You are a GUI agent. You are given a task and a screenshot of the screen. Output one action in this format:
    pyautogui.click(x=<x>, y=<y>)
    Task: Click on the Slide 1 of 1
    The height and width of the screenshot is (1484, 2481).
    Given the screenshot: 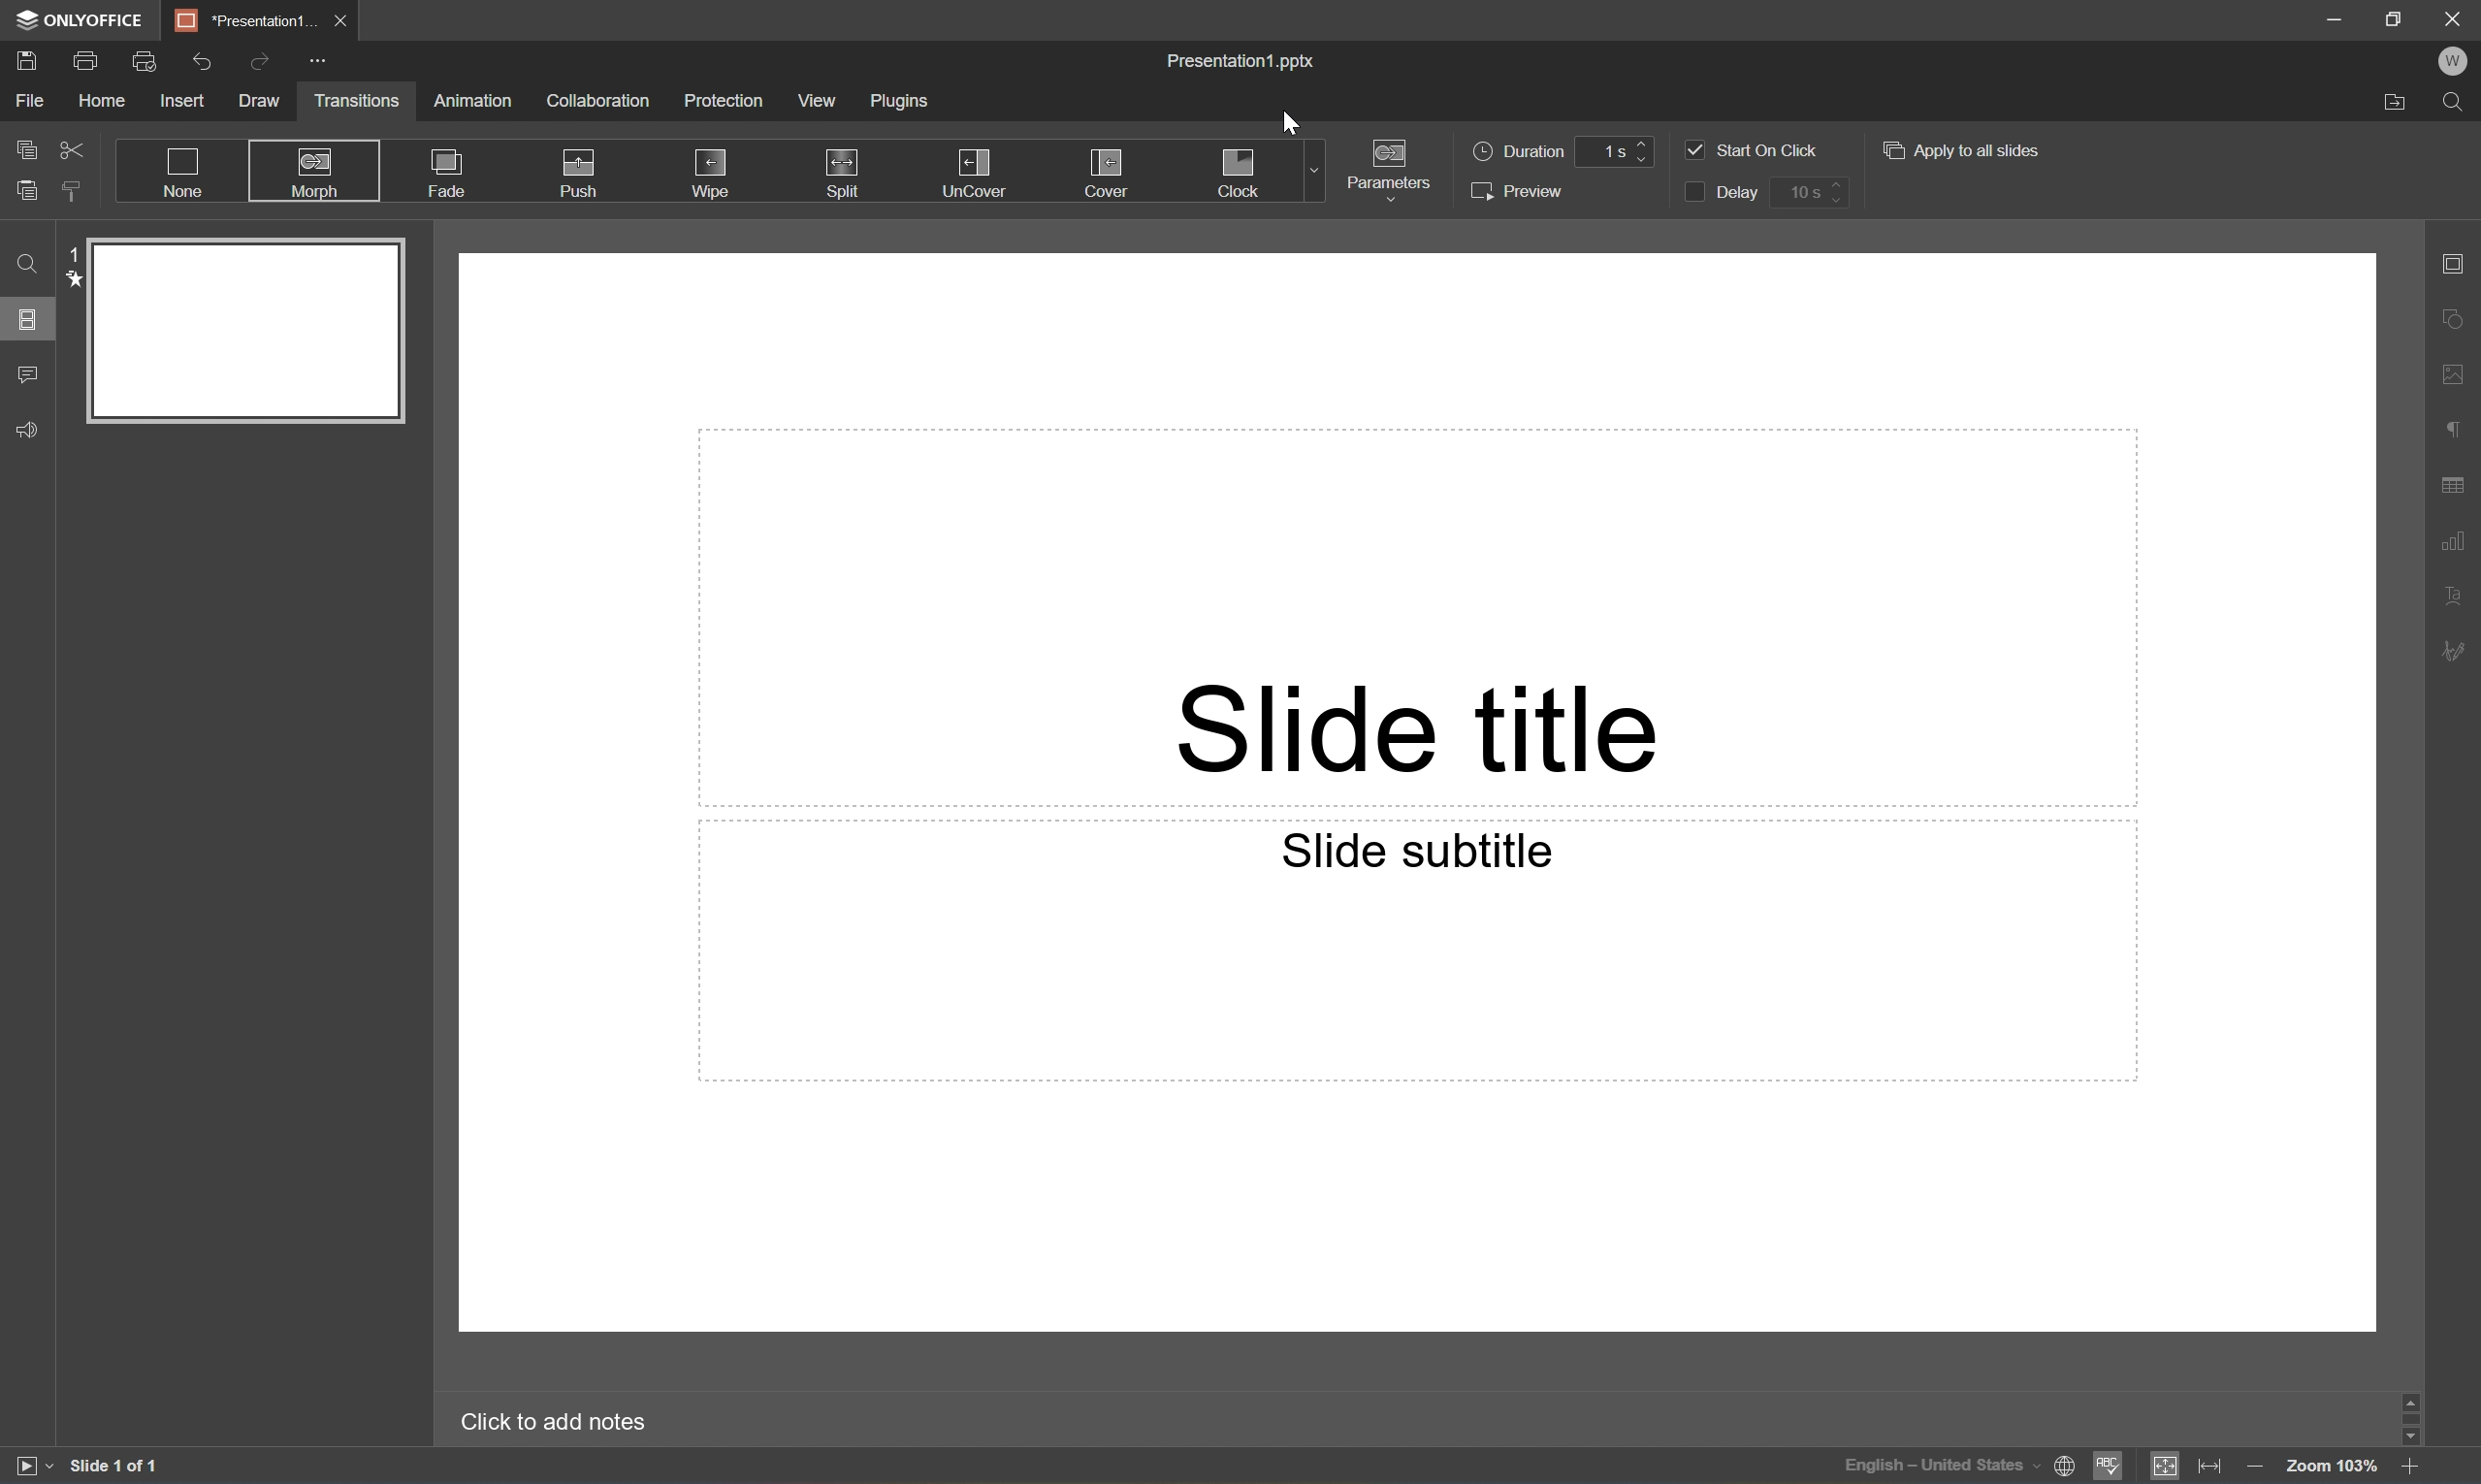 What is the action you would take?
    pyautogui.click(x=115, y=1464)
    